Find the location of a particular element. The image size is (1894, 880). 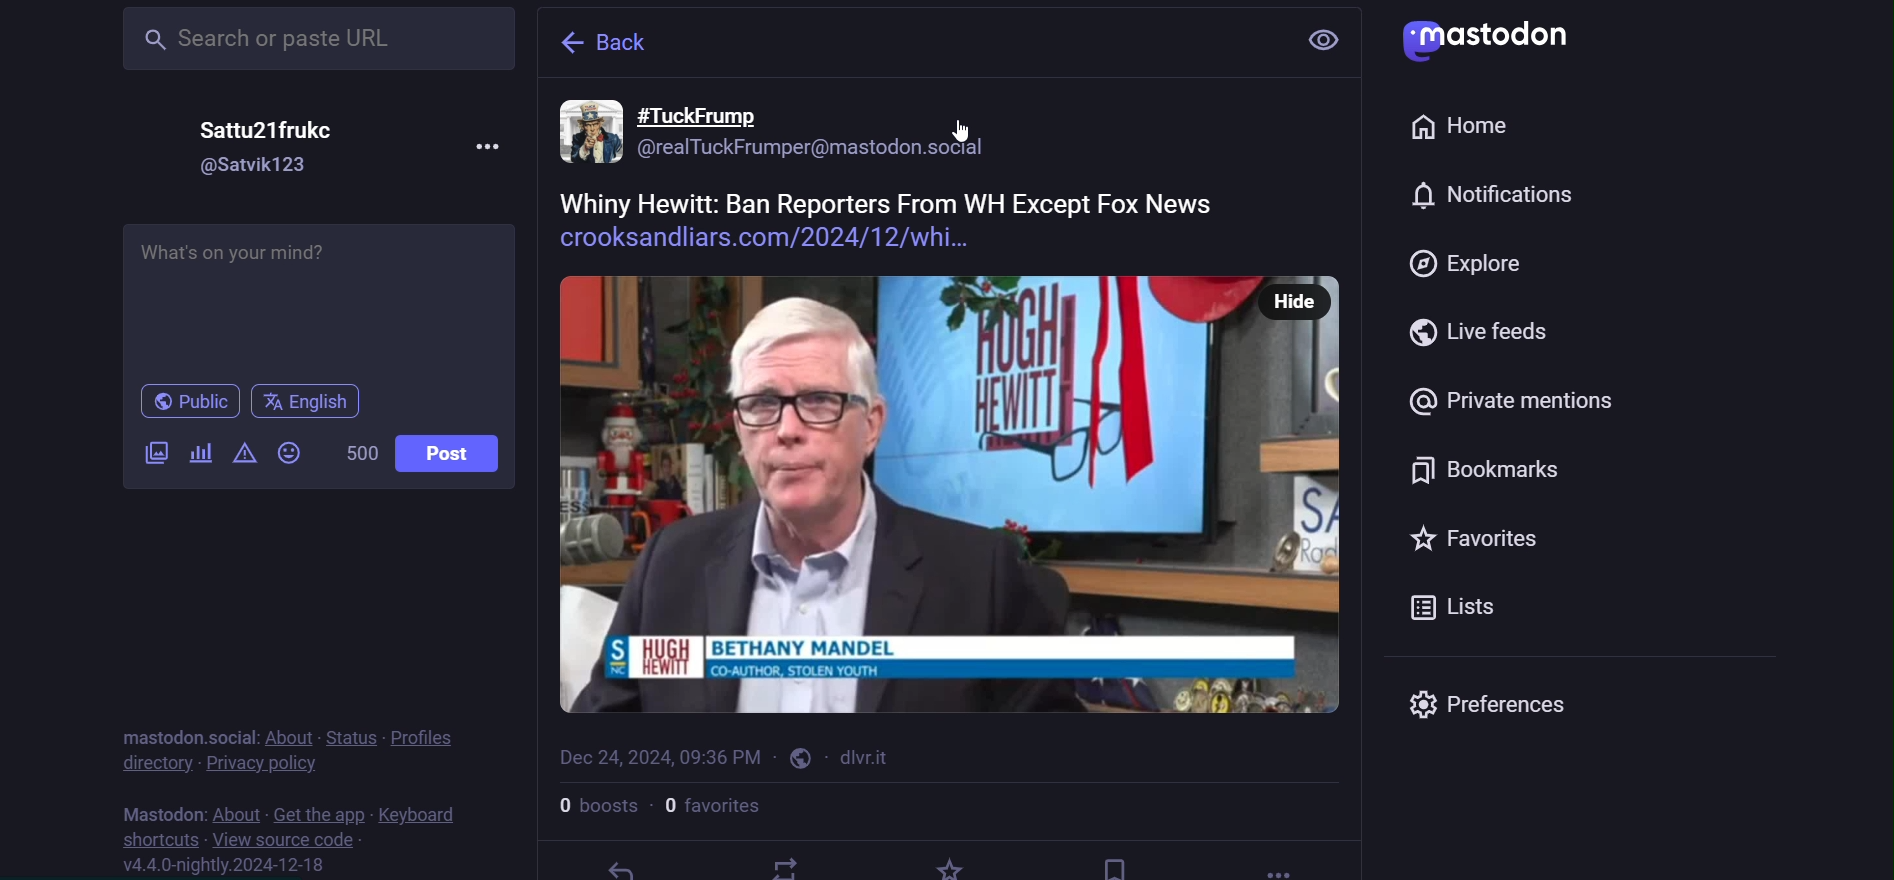

emoji is located at coordinates (289, 453).